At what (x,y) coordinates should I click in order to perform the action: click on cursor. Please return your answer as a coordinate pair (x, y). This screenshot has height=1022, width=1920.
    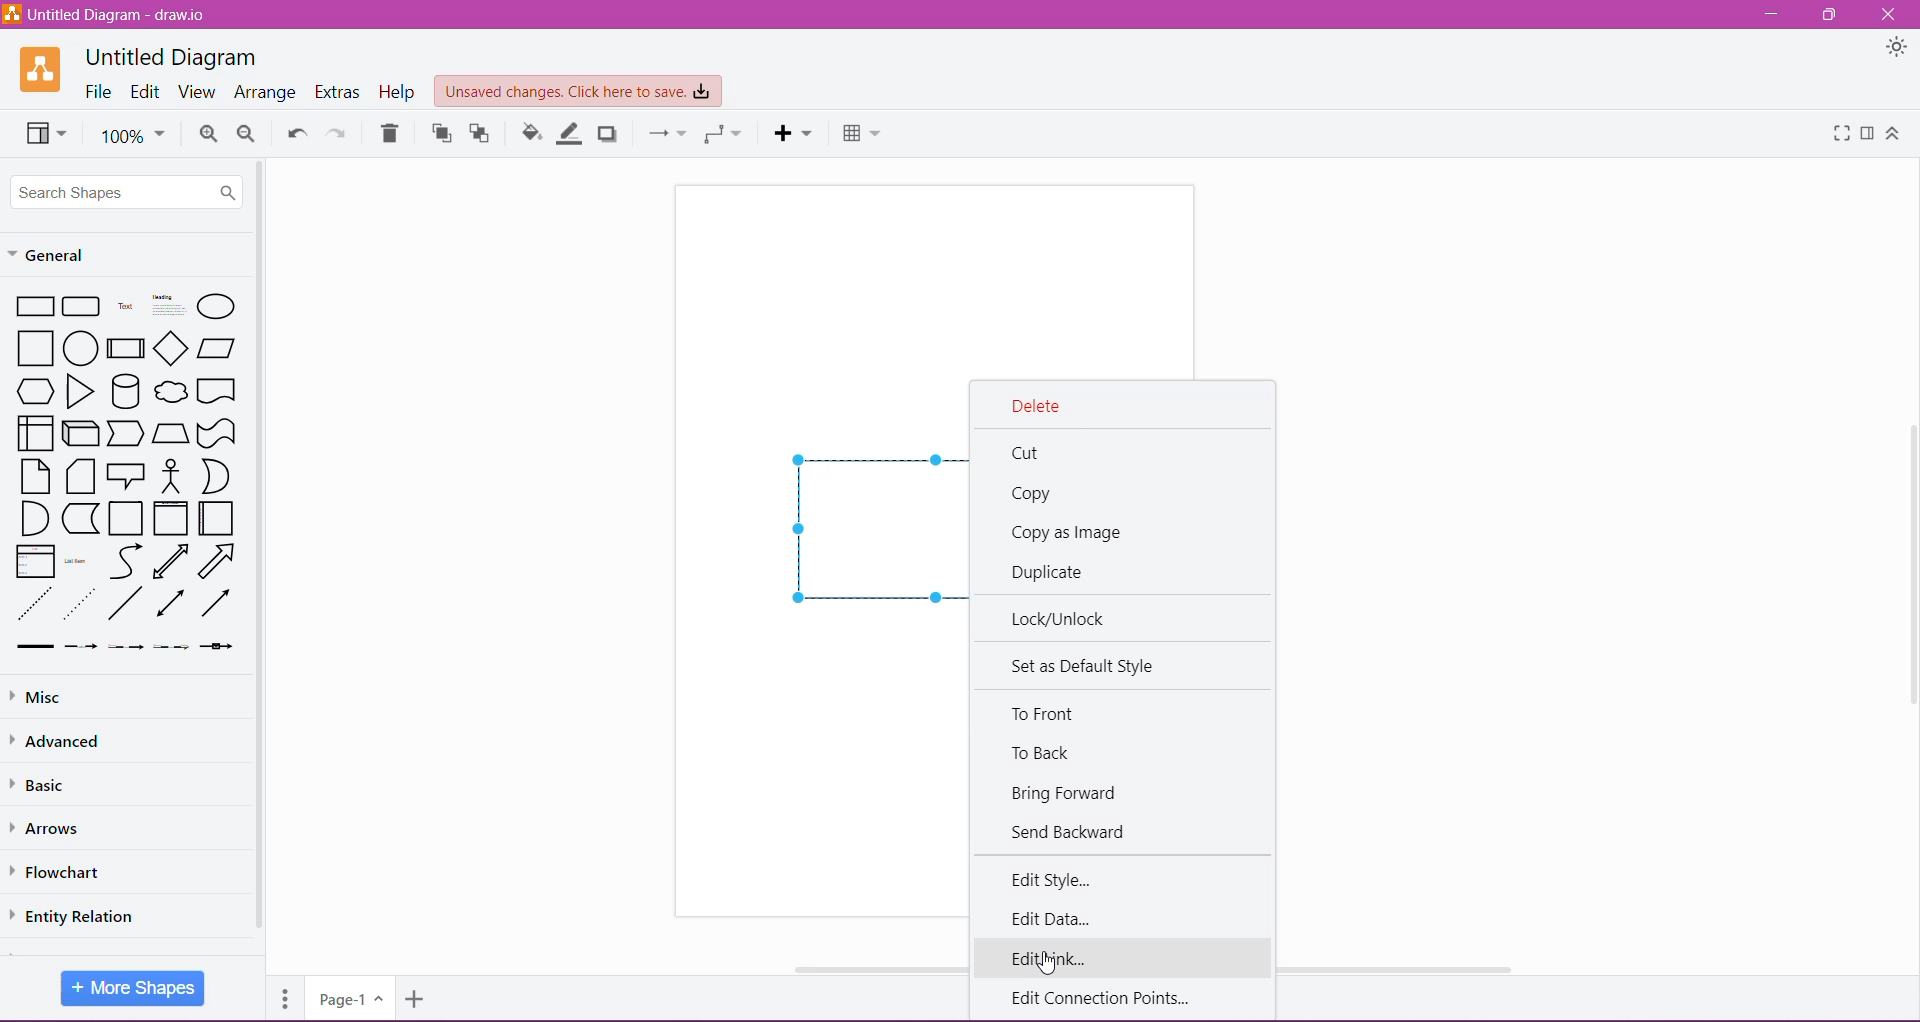
    Looking at the image, I should click on (1054, 966).